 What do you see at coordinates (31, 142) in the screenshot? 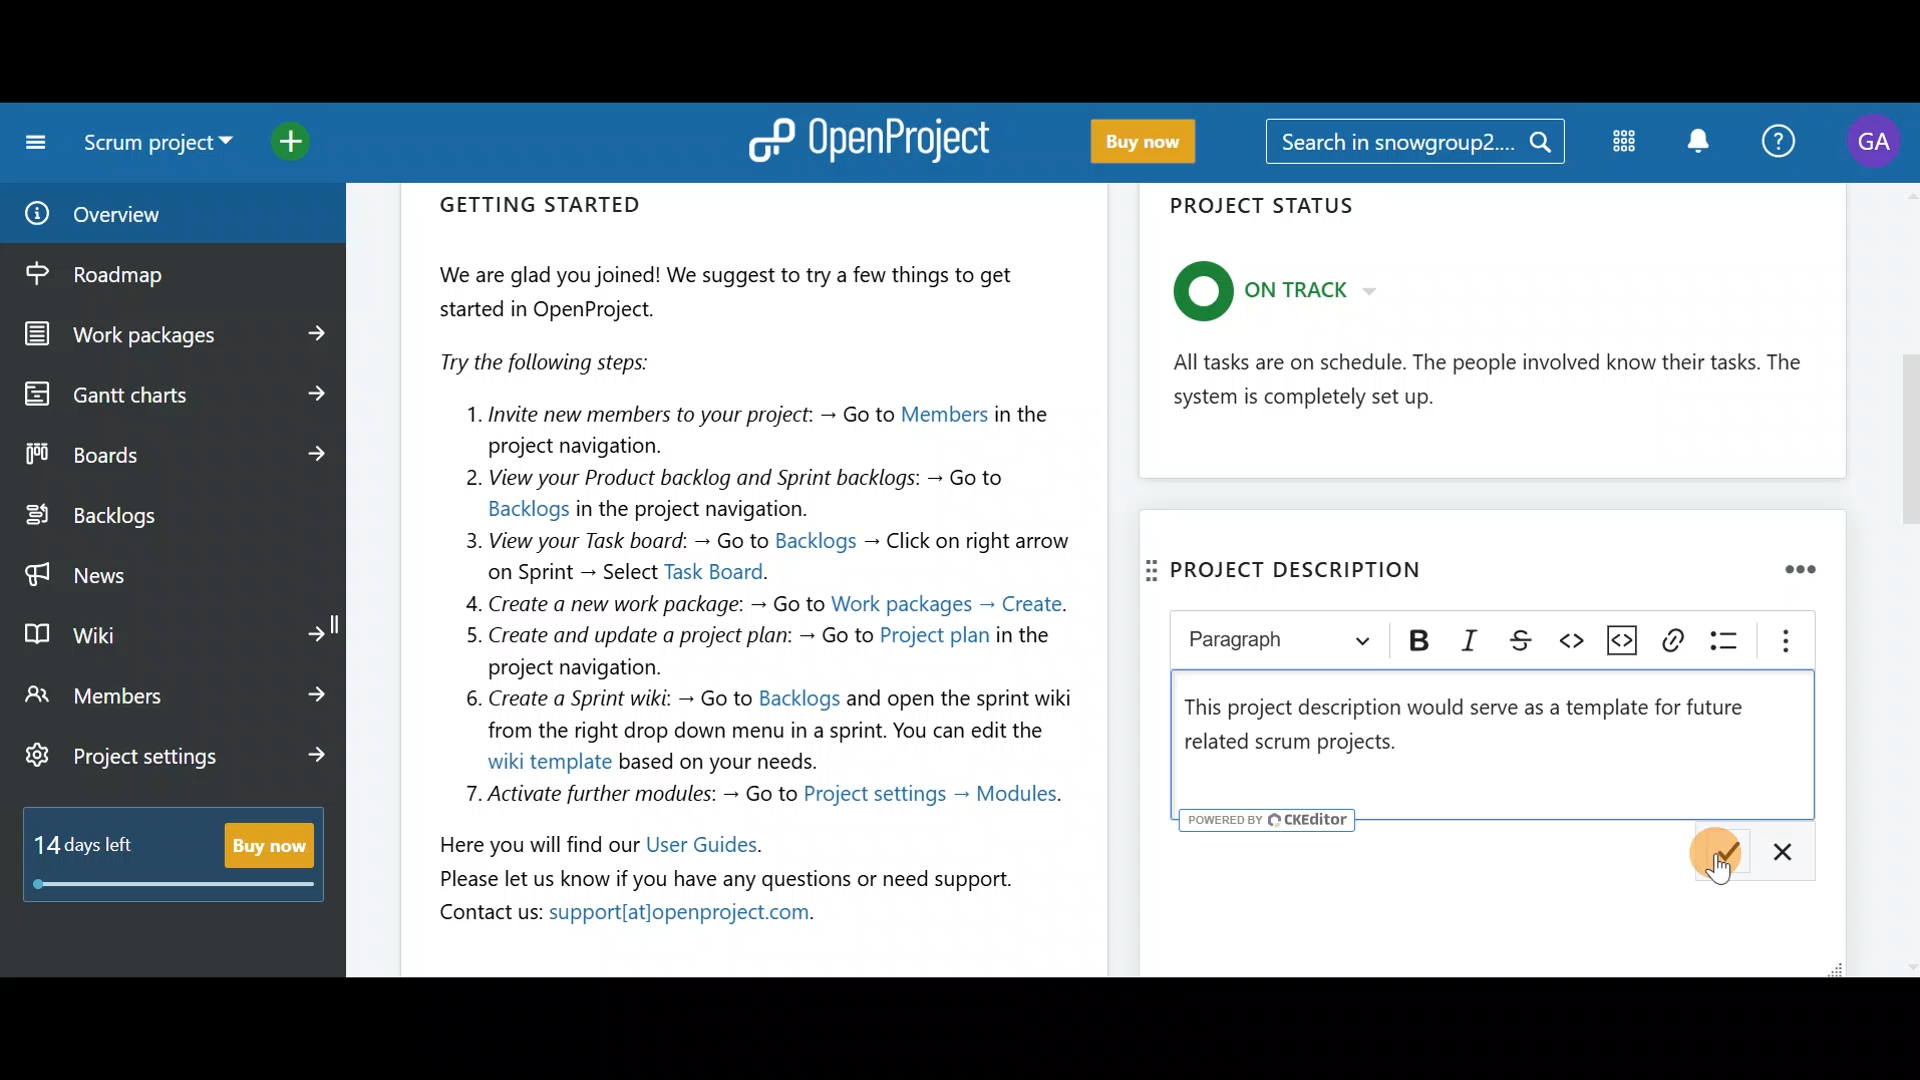
I see `Collapse project menu` at bounding box center [31, 142].